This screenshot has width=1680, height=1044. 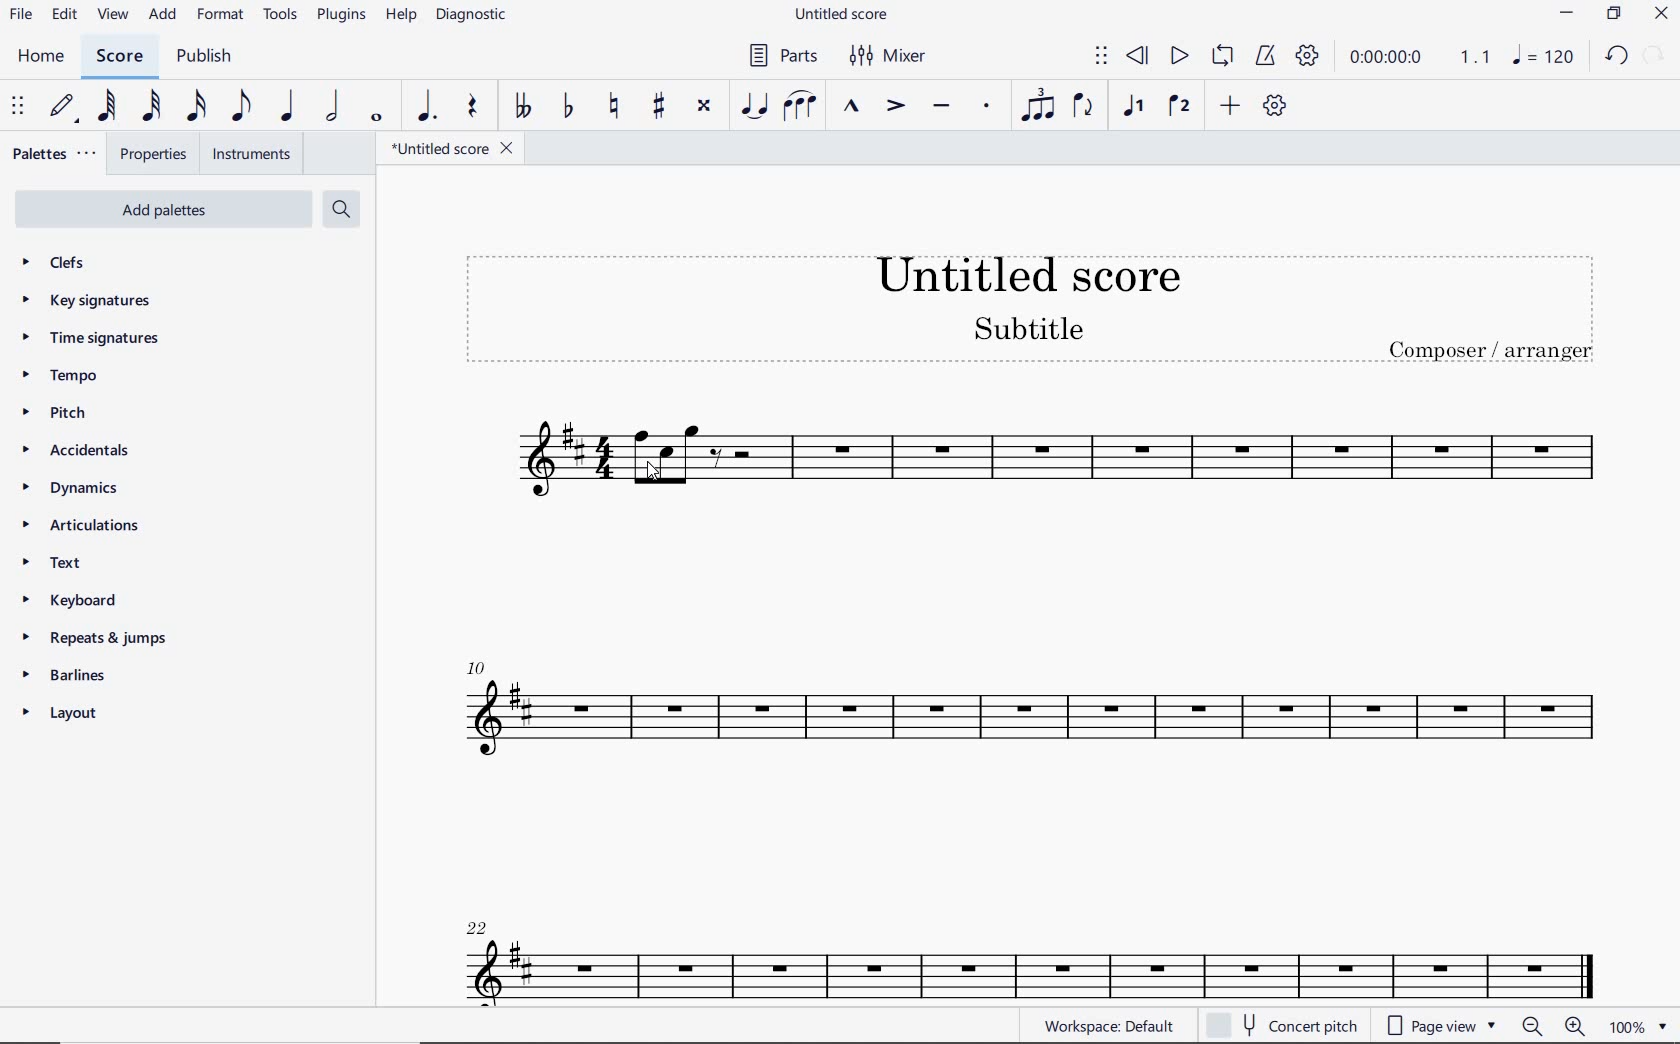 What do you see at coordinates (18, 107) in the screenshot?
I see `SELECET TO MOVE` at bounding box center [18, 107].